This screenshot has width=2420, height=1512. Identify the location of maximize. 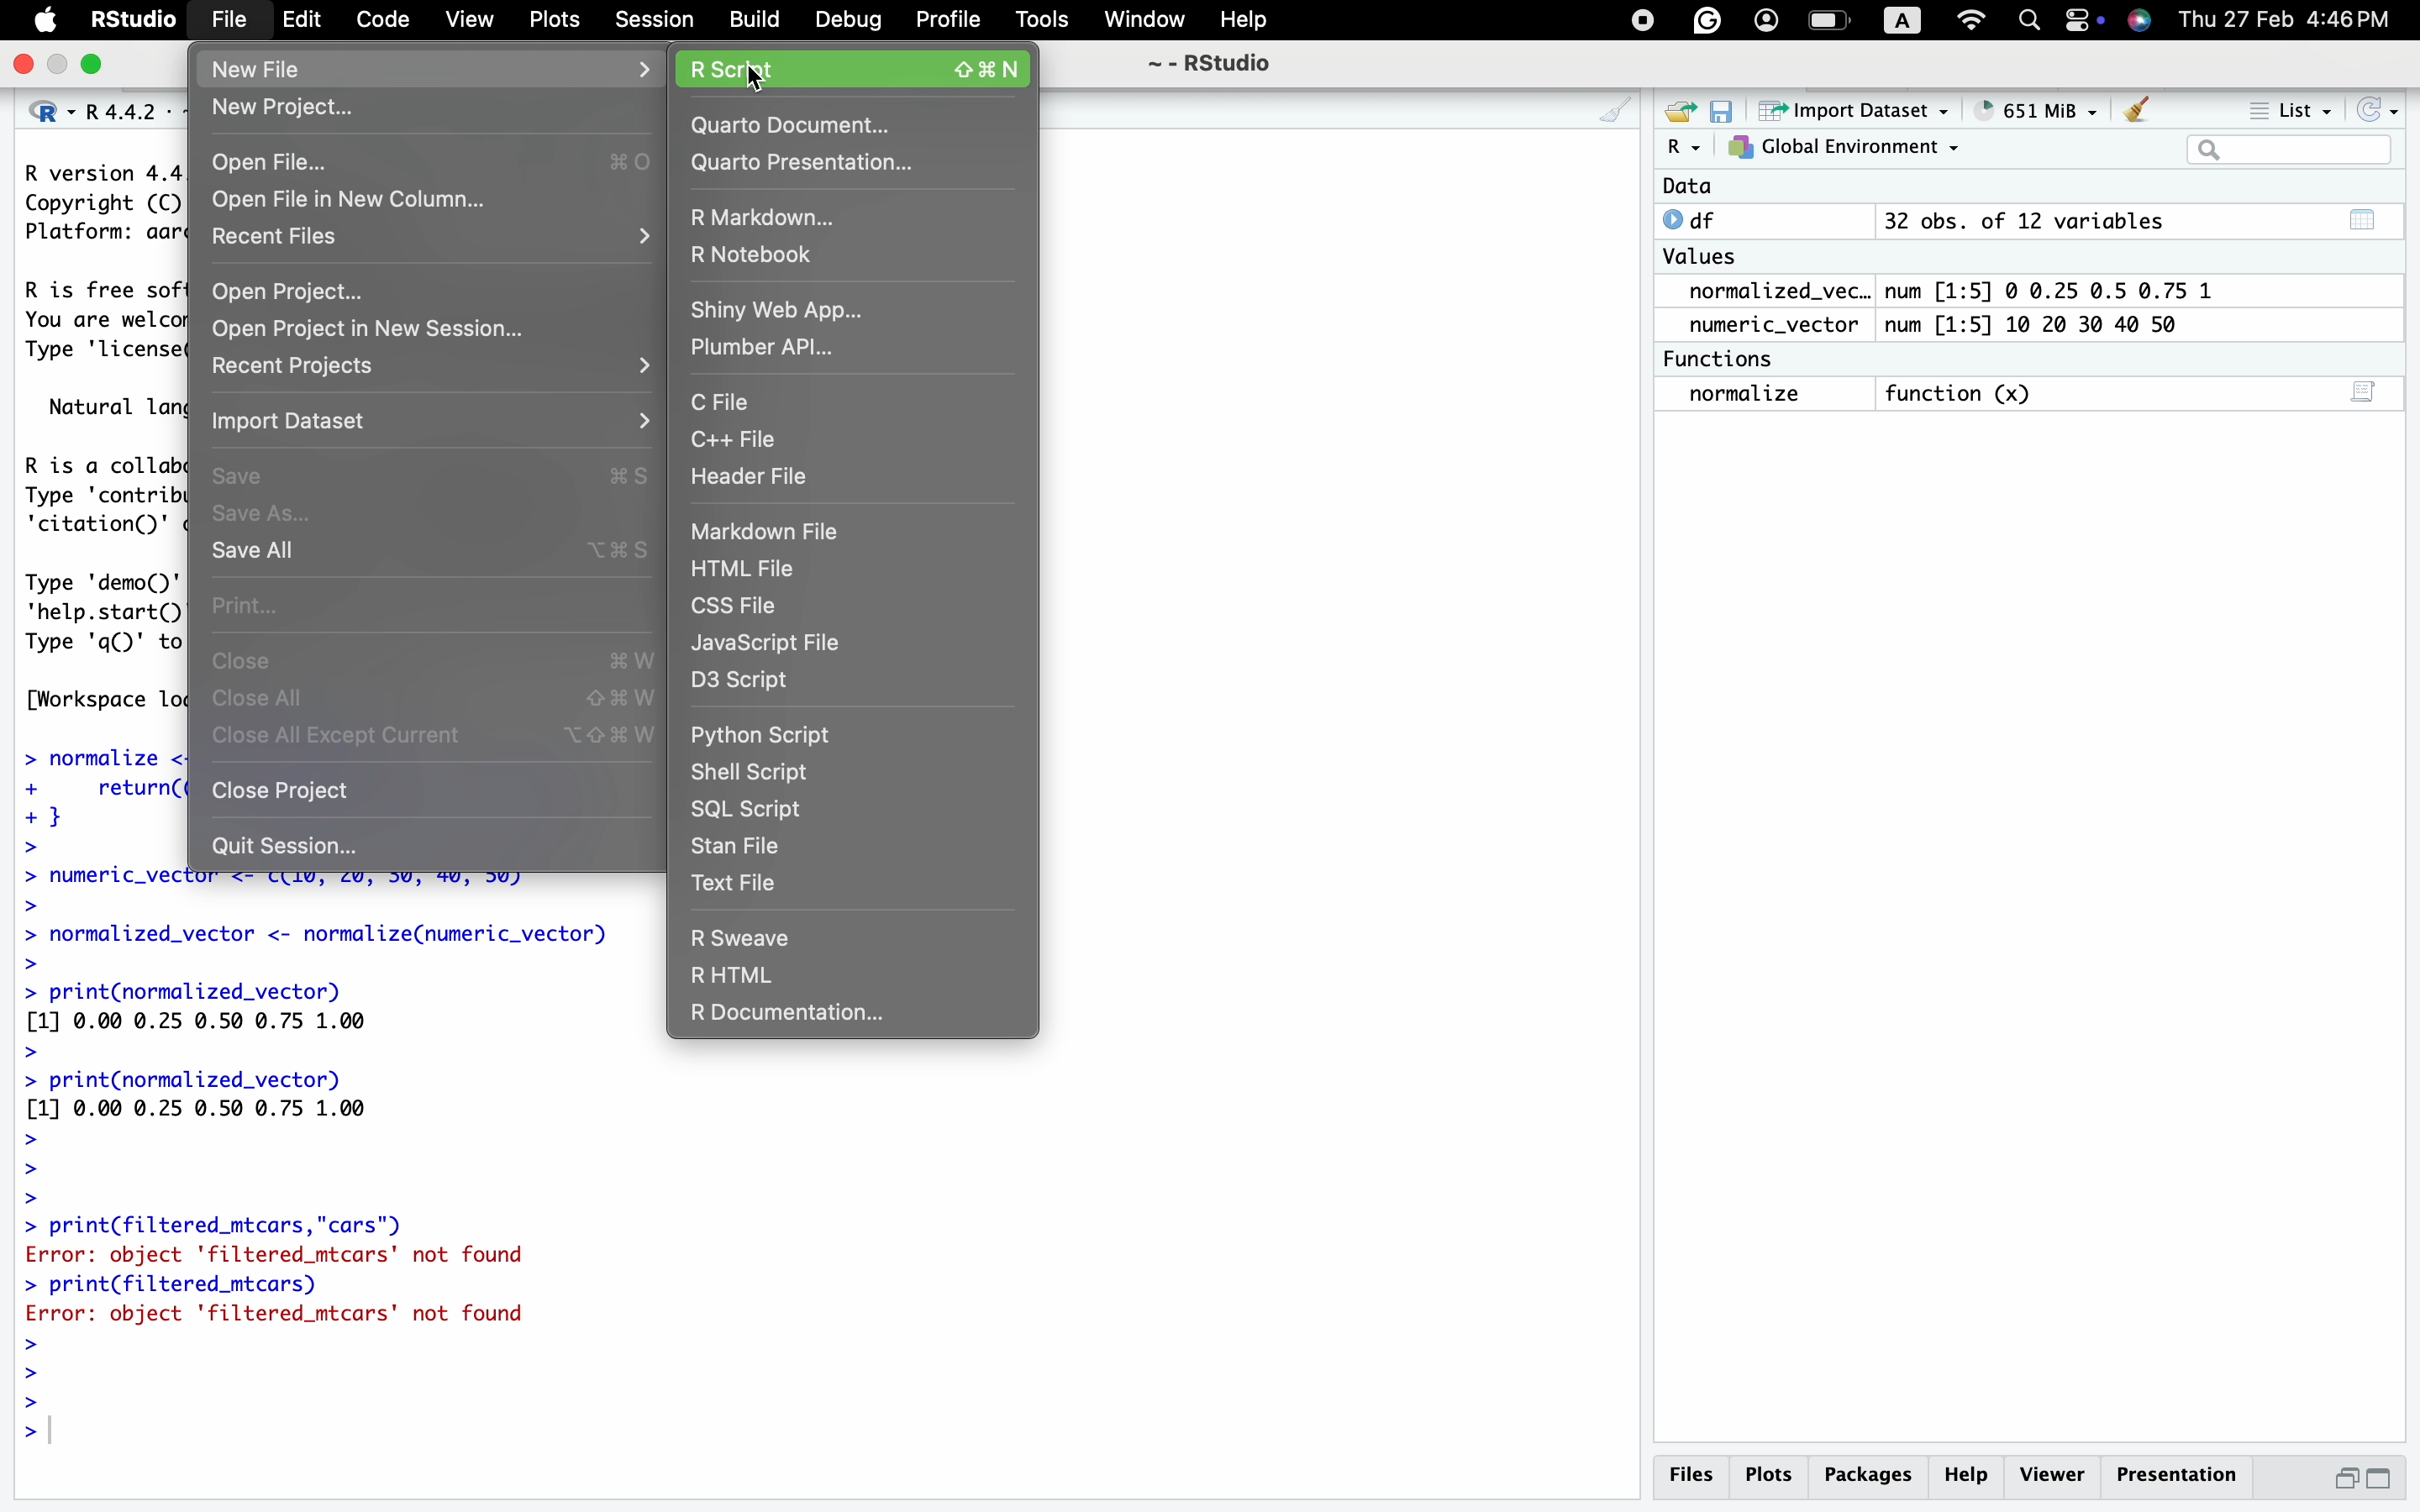
(98, 64).